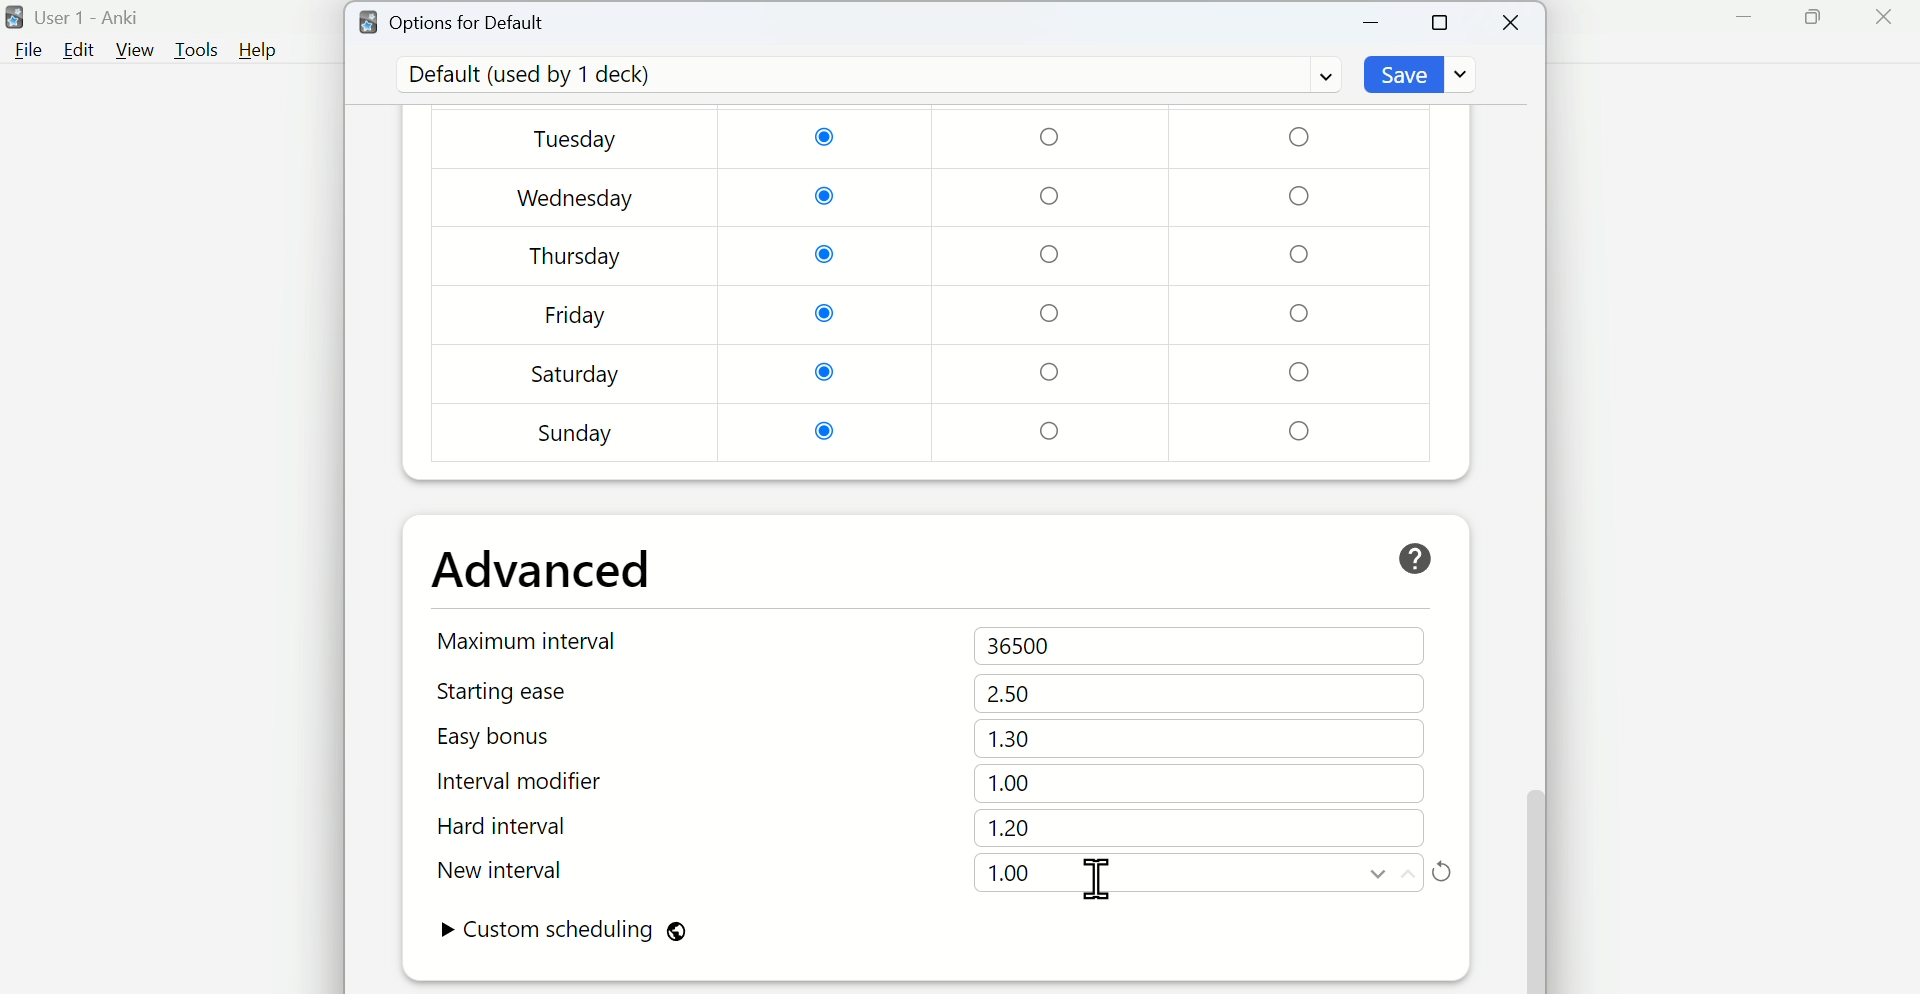 This screenshot has width=1920, height=994. I want to click on Checkboxes, so click(1055, 285).